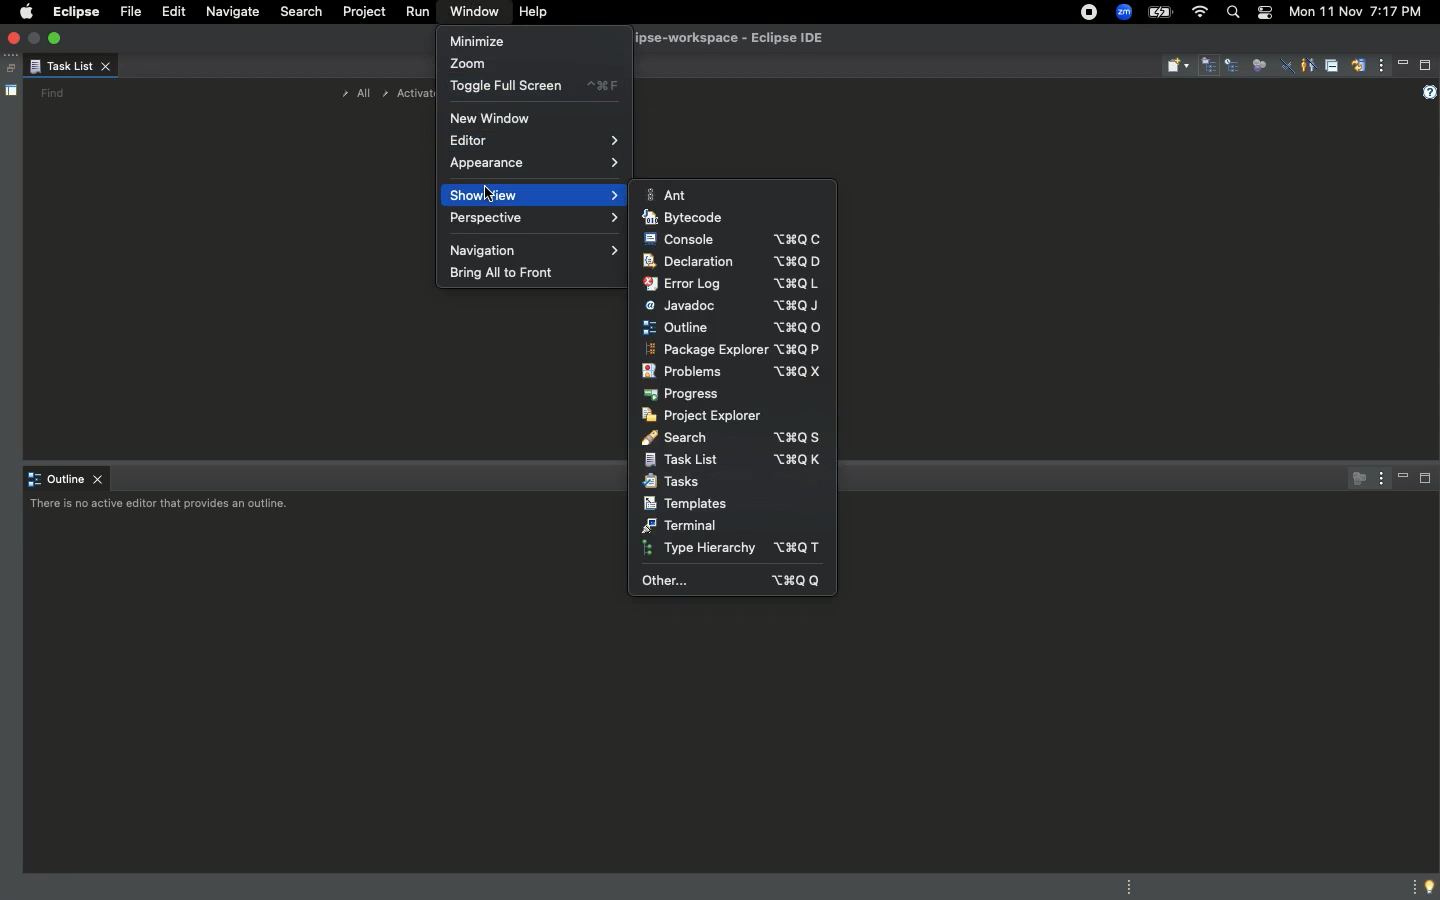 The width and height of the screenshot is (1440, 900). I want to click on Minimize, so click(480, 40).